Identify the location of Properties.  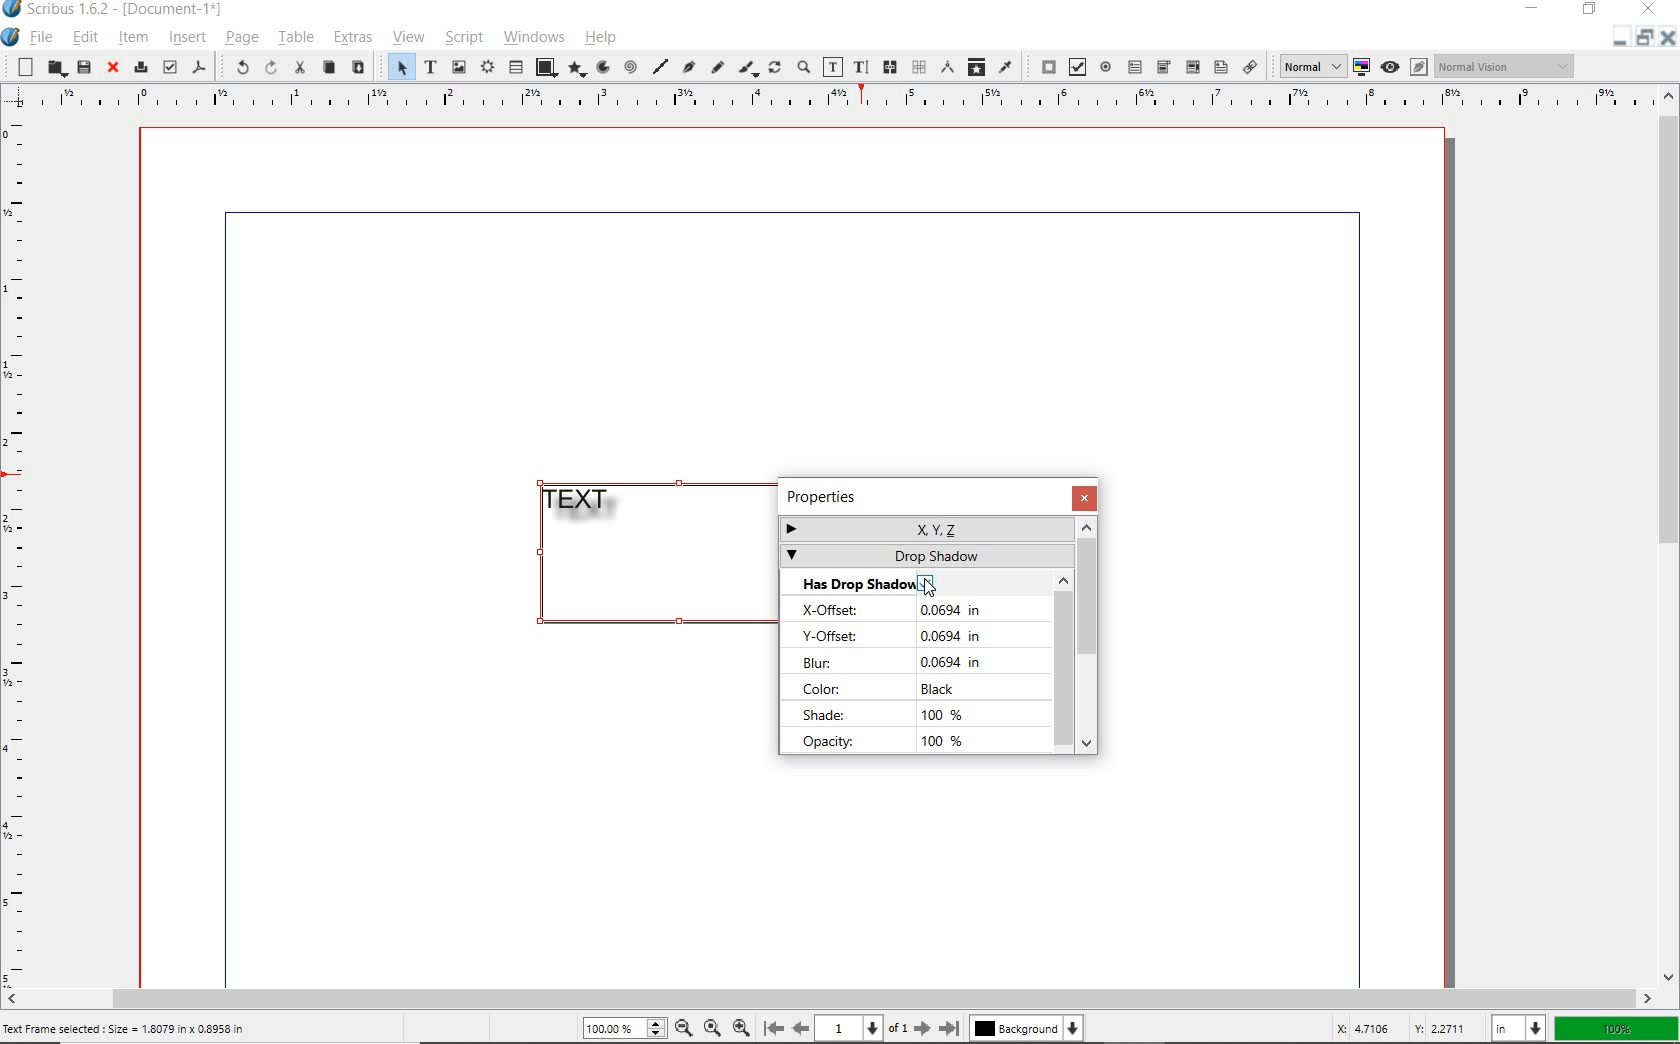
(847, 495).